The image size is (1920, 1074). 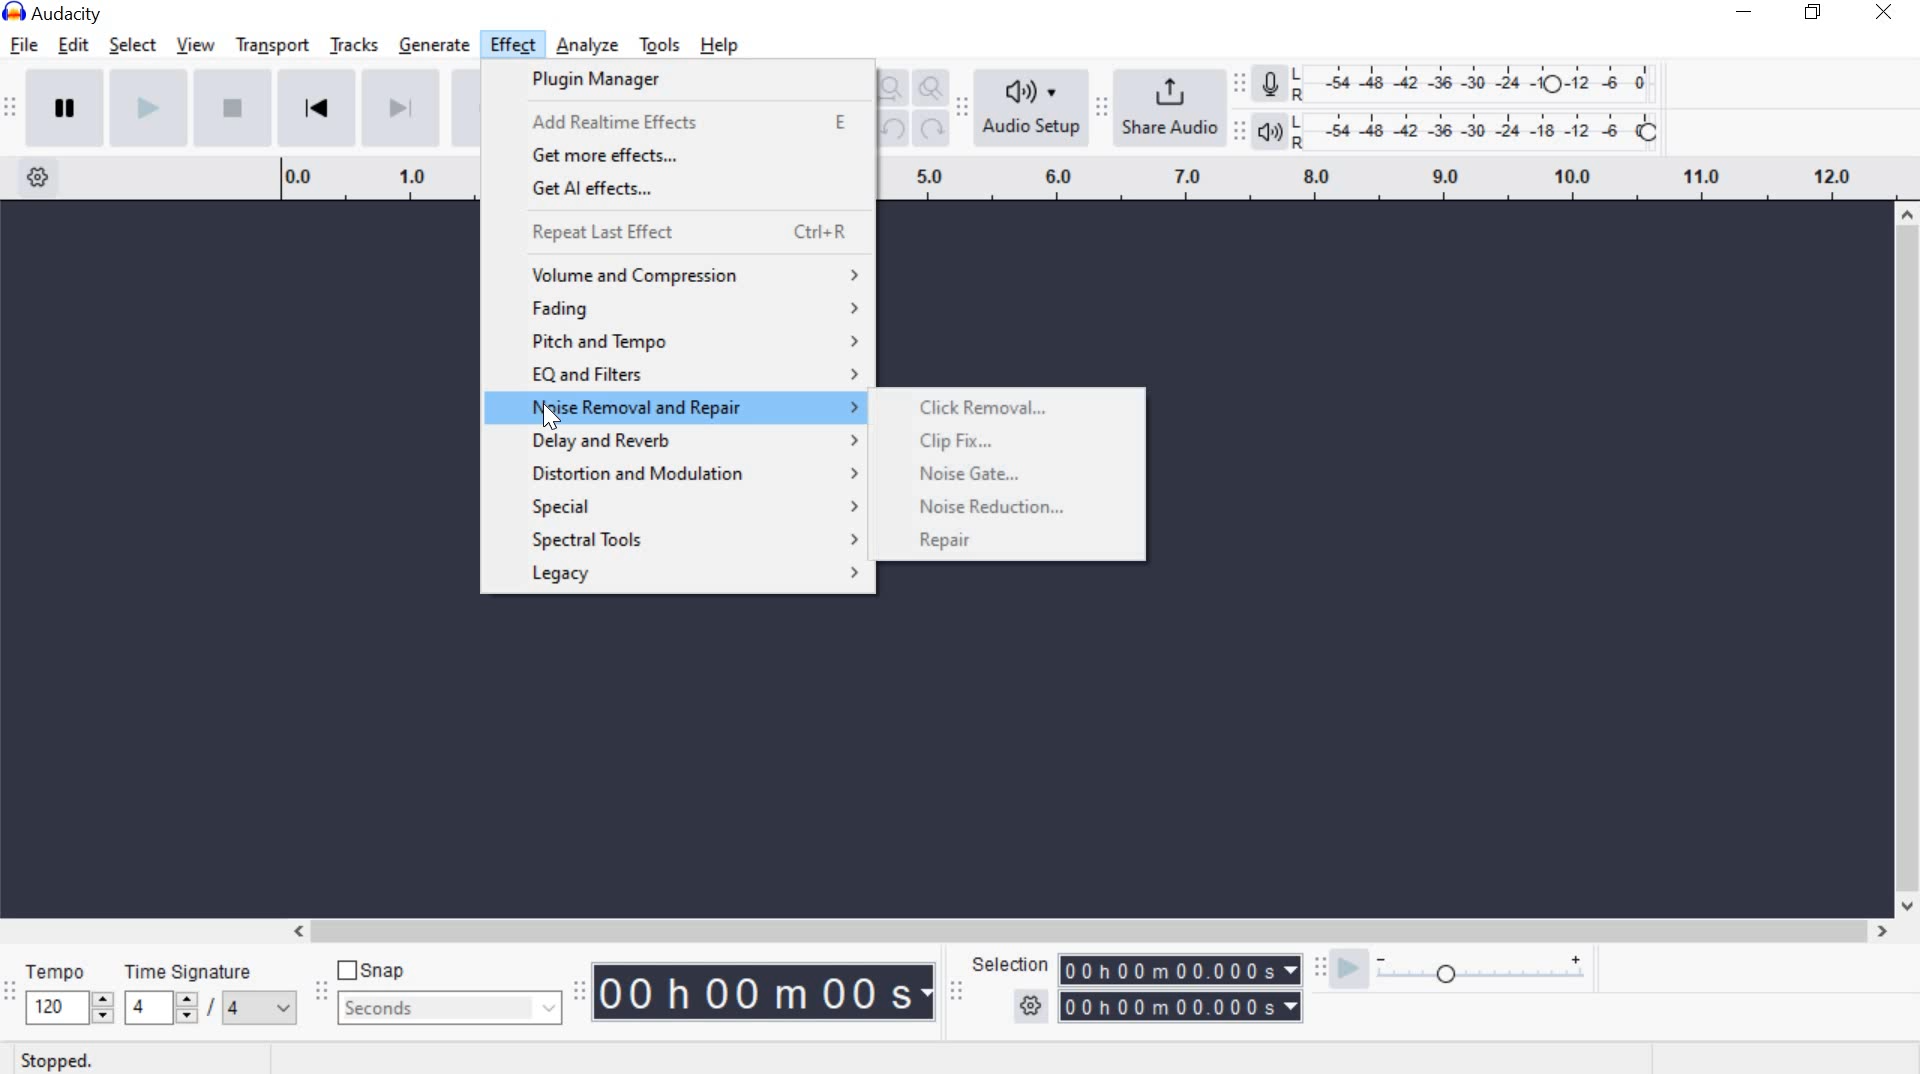 What do you see at coordinates (132, 43) in the screenshot?
I see `select` at bounding box center [132, 43].